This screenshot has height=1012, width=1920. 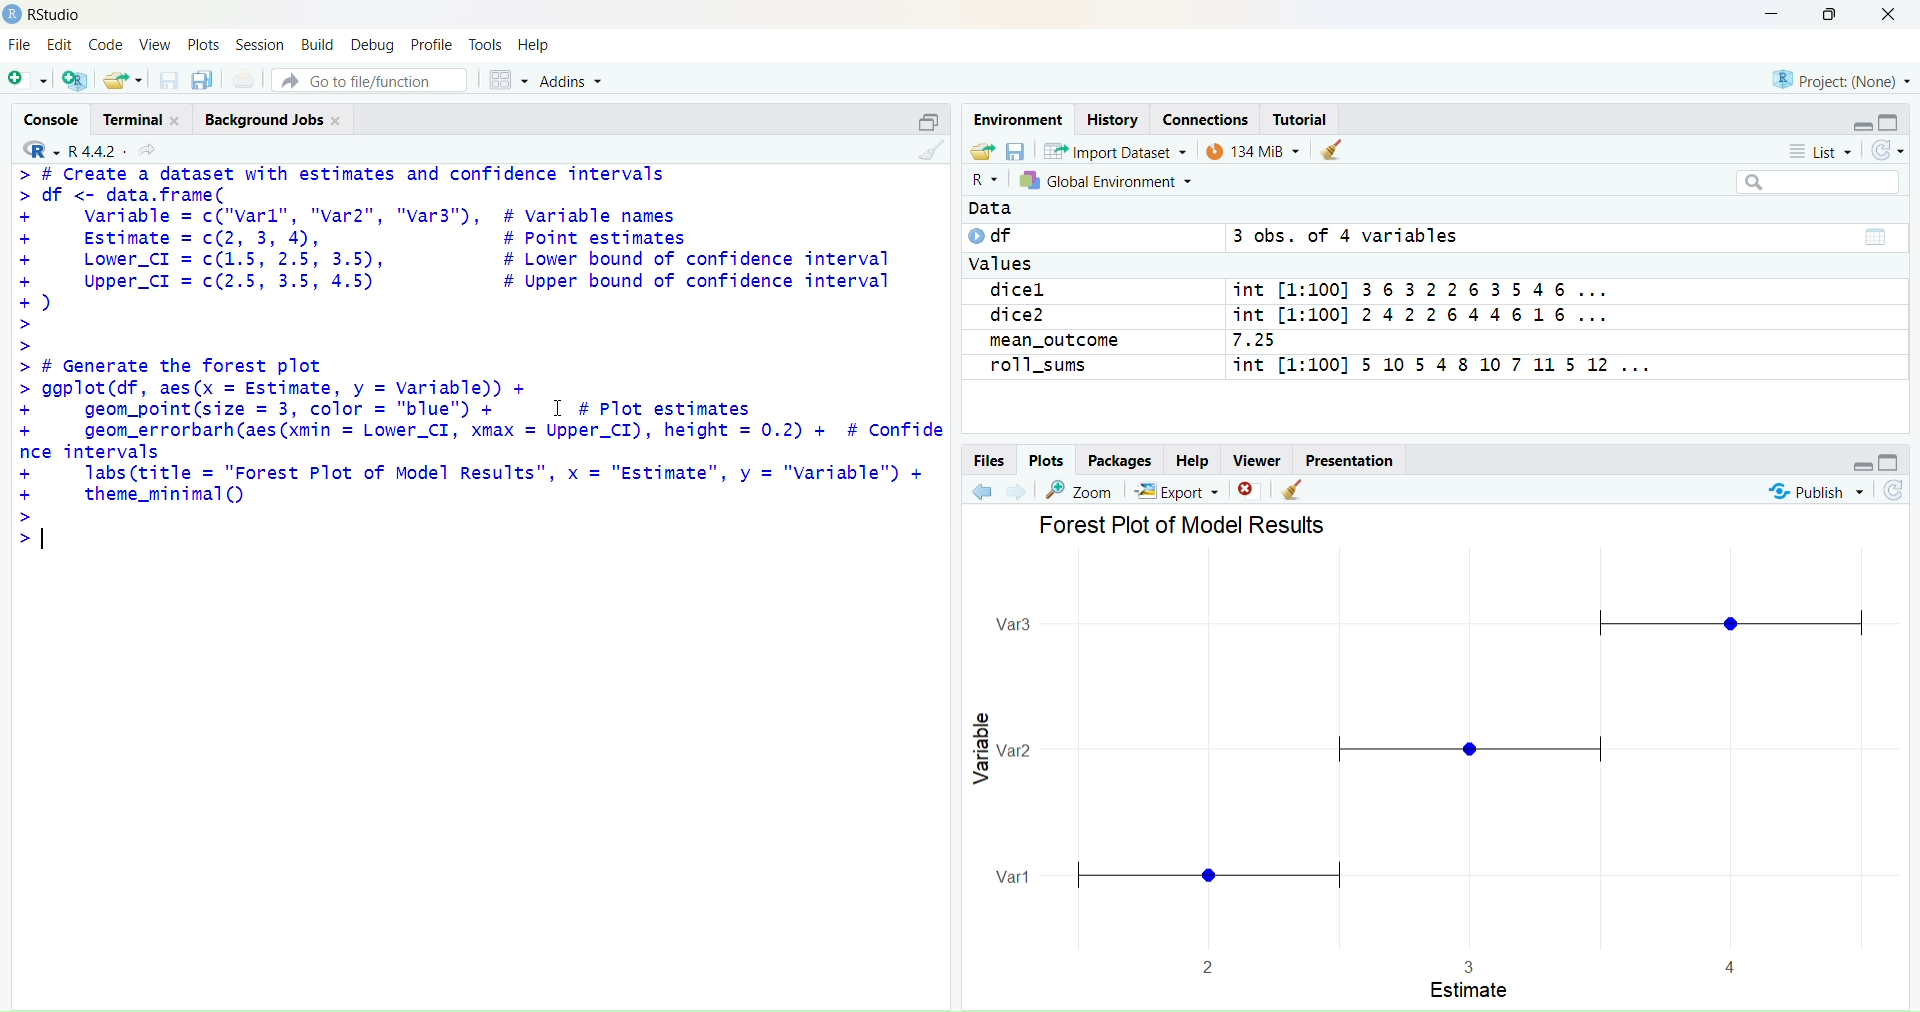 I want to click on Create a project, so click(x=986, y=153).